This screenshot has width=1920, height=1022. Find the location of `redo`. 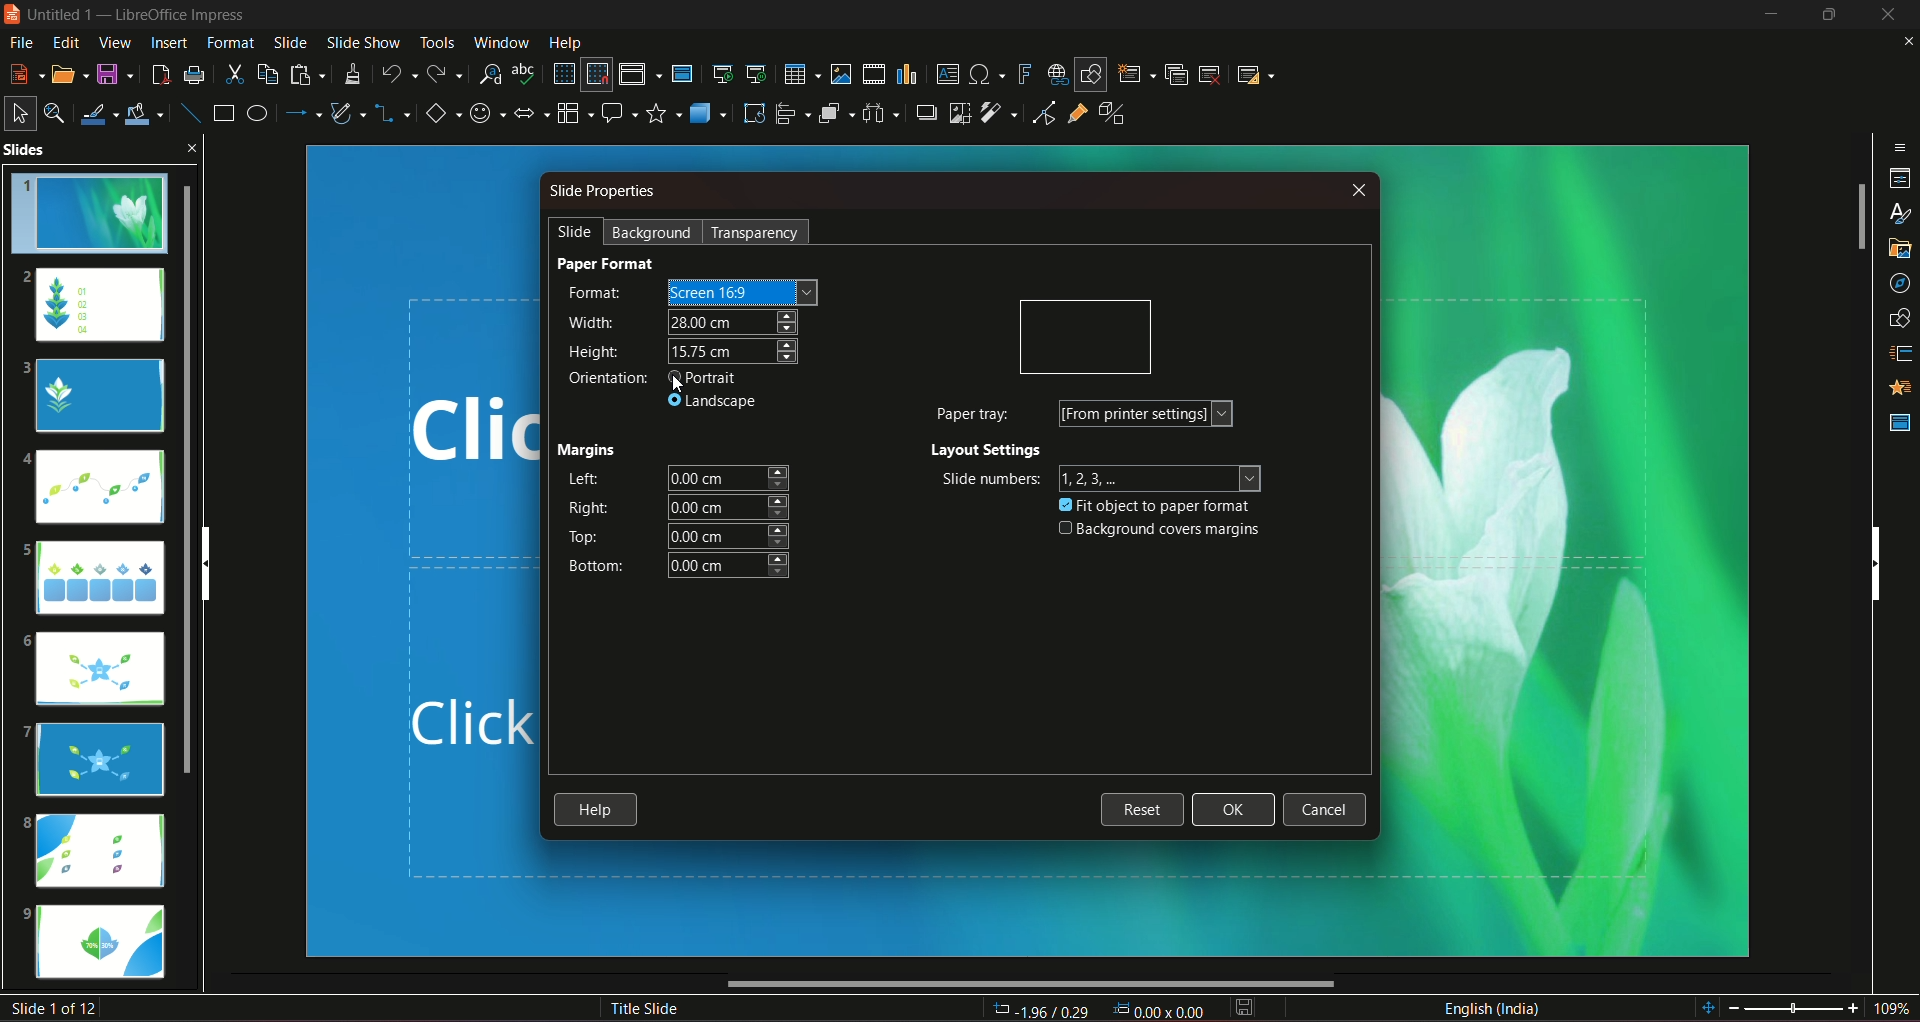

redo is located at coordinates (447, 72).